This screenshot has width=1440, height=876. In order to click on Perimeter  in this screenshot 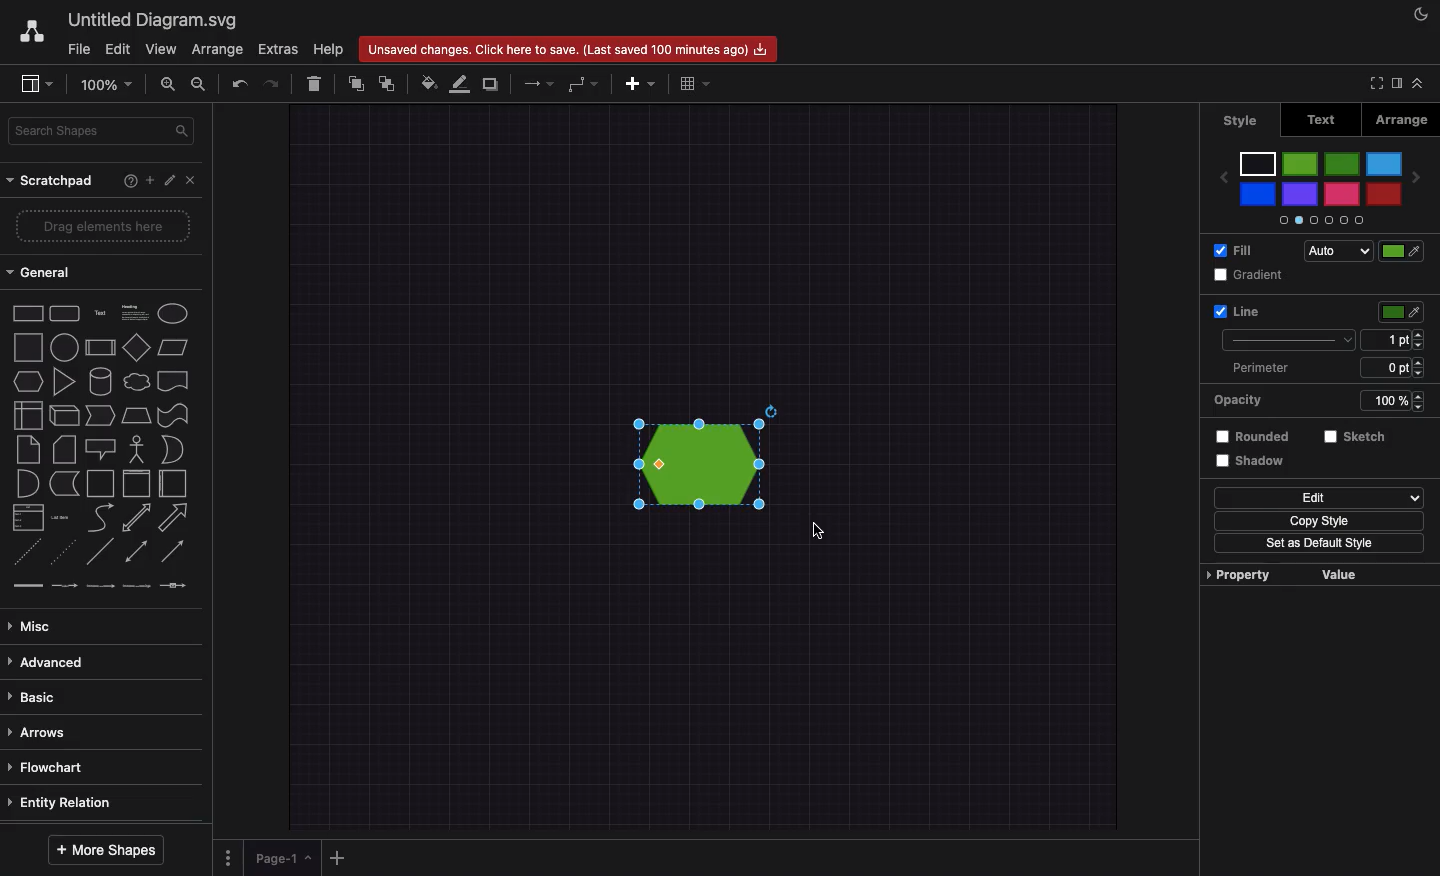, I will do `click(1329, 368)`.